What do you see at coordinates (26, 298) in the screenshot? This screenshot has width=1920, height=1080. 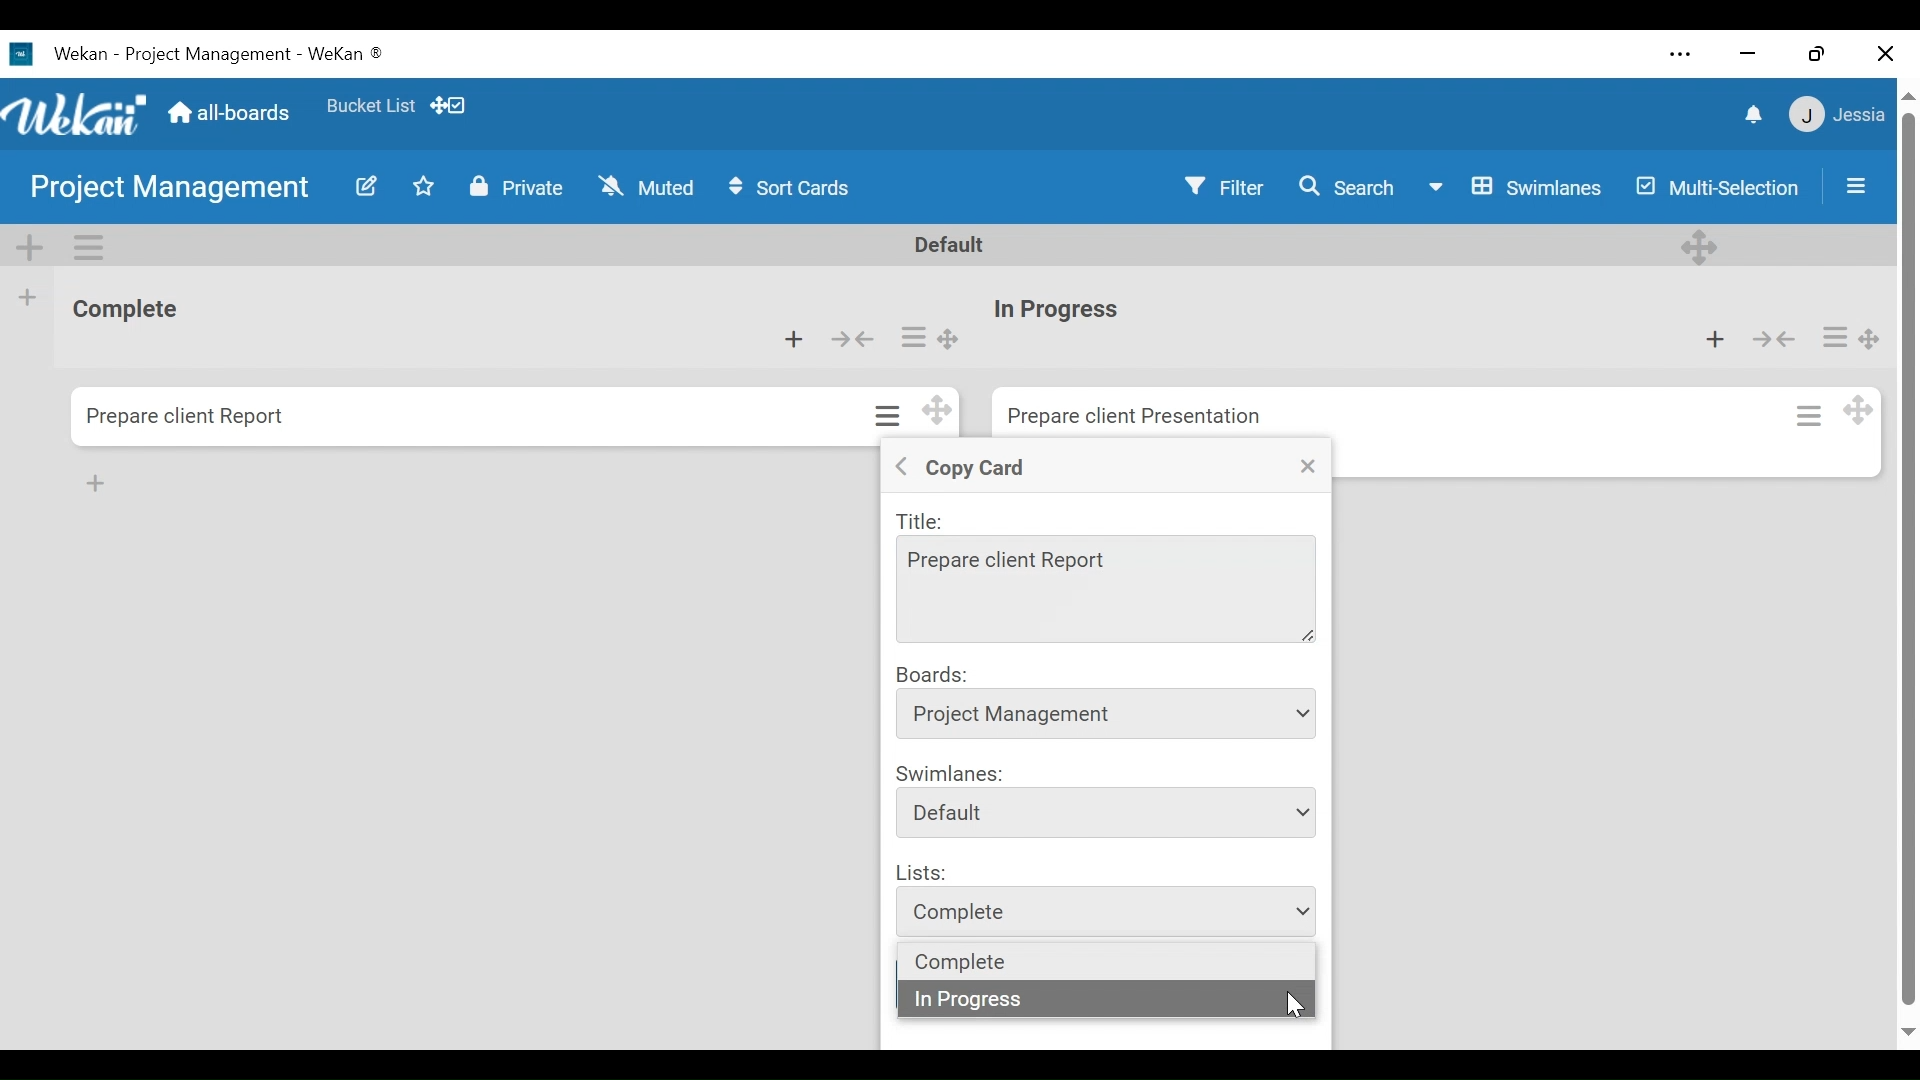 I see `Add  list` at bounding box center [26, 298].